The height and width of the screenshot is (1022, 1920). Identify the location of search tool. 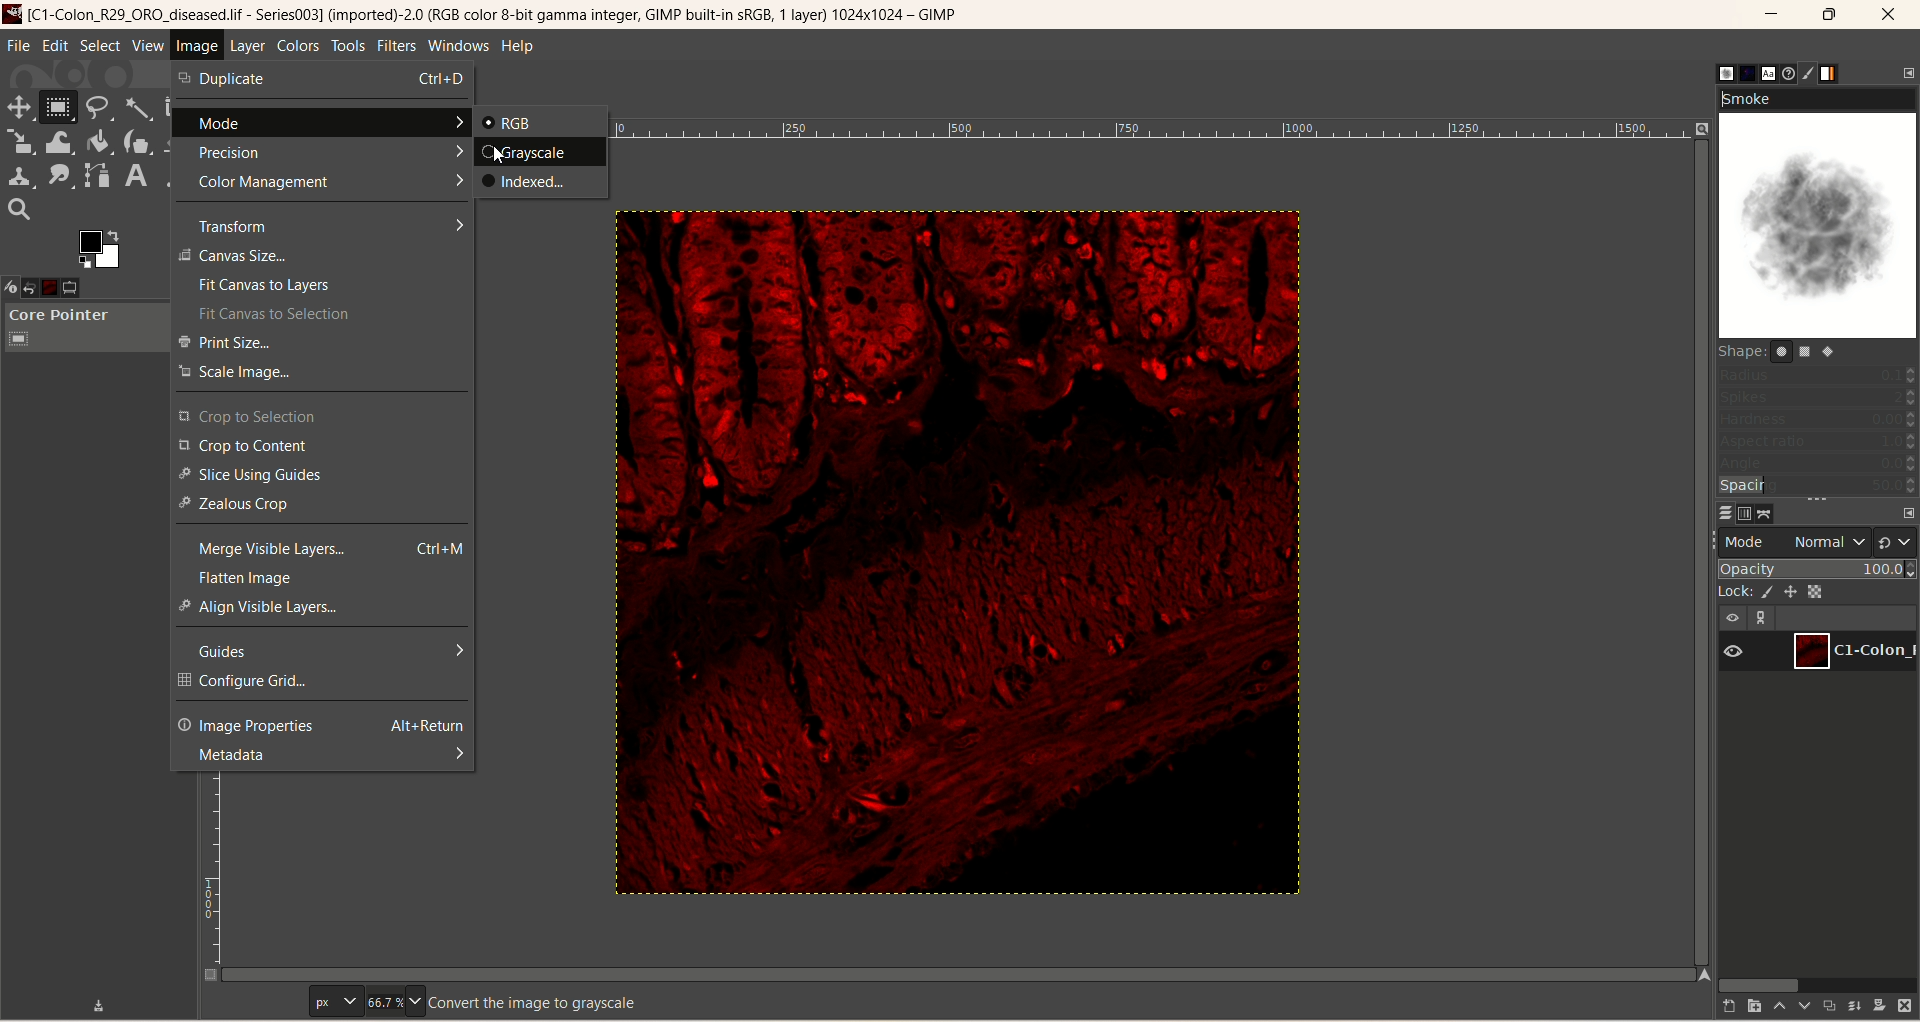
(19, 211).